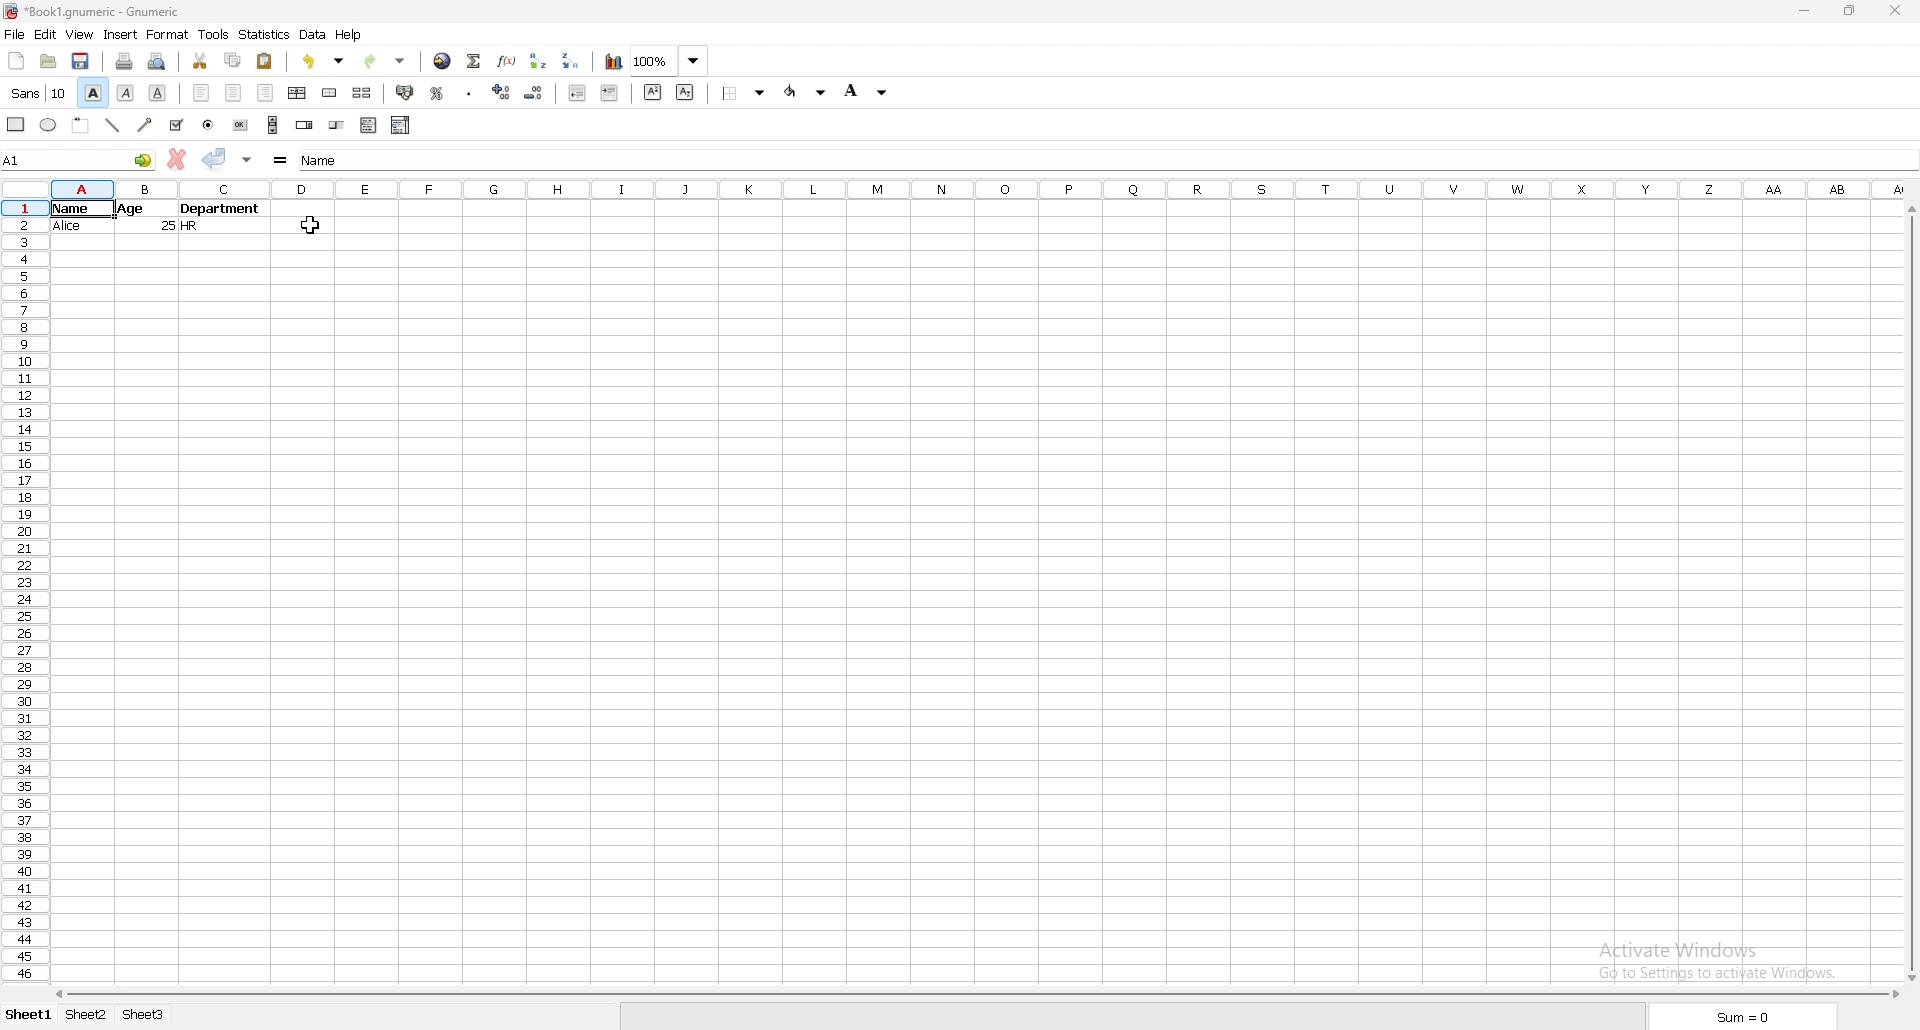 Image resolution: width=1920 pixels, height=1030 pixels. What do you see at coordinates (474, 60) in the screenshot?
I see `summation` at bounding box center [474, 60].